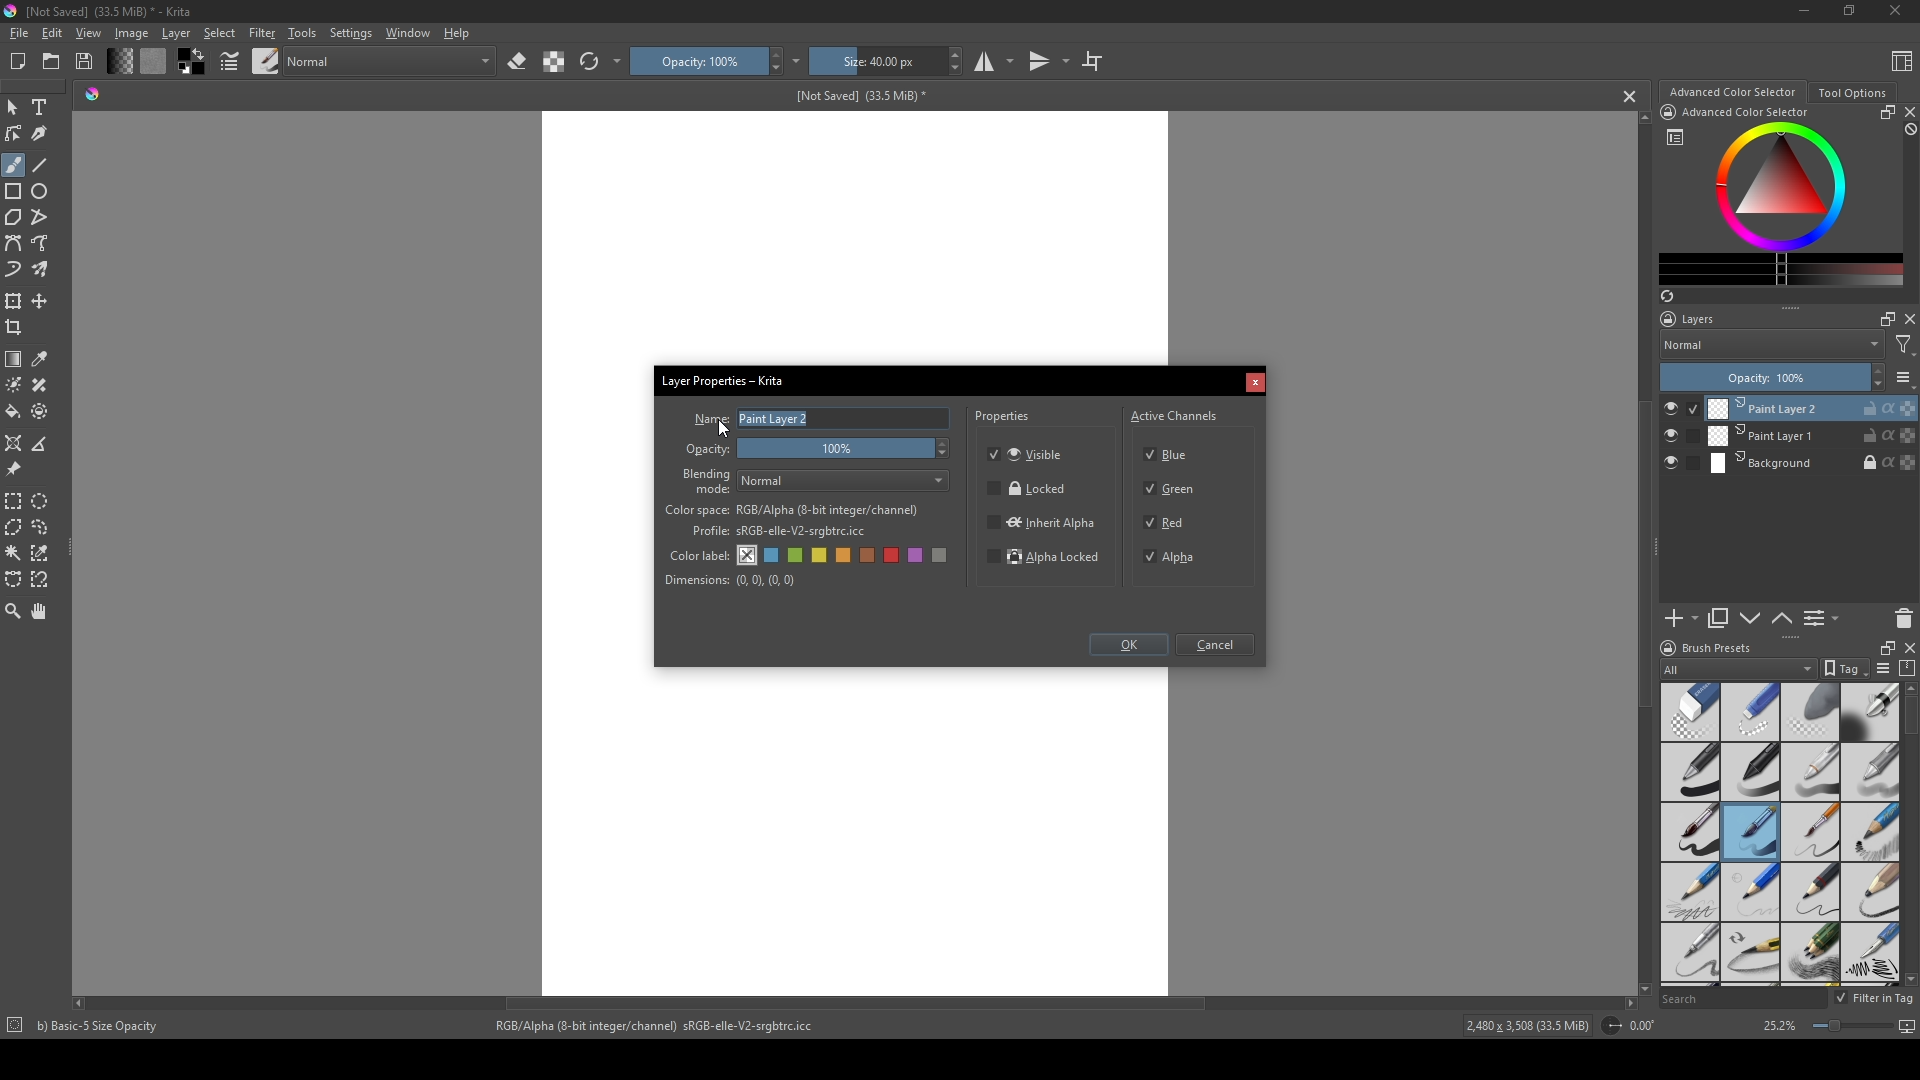 Image resolution: width=1920 pixels, height=1080 pixels. What do you see at coordinates (1908, 130) in the screenshot?
I see `block` at bounding box center [1908, 130].